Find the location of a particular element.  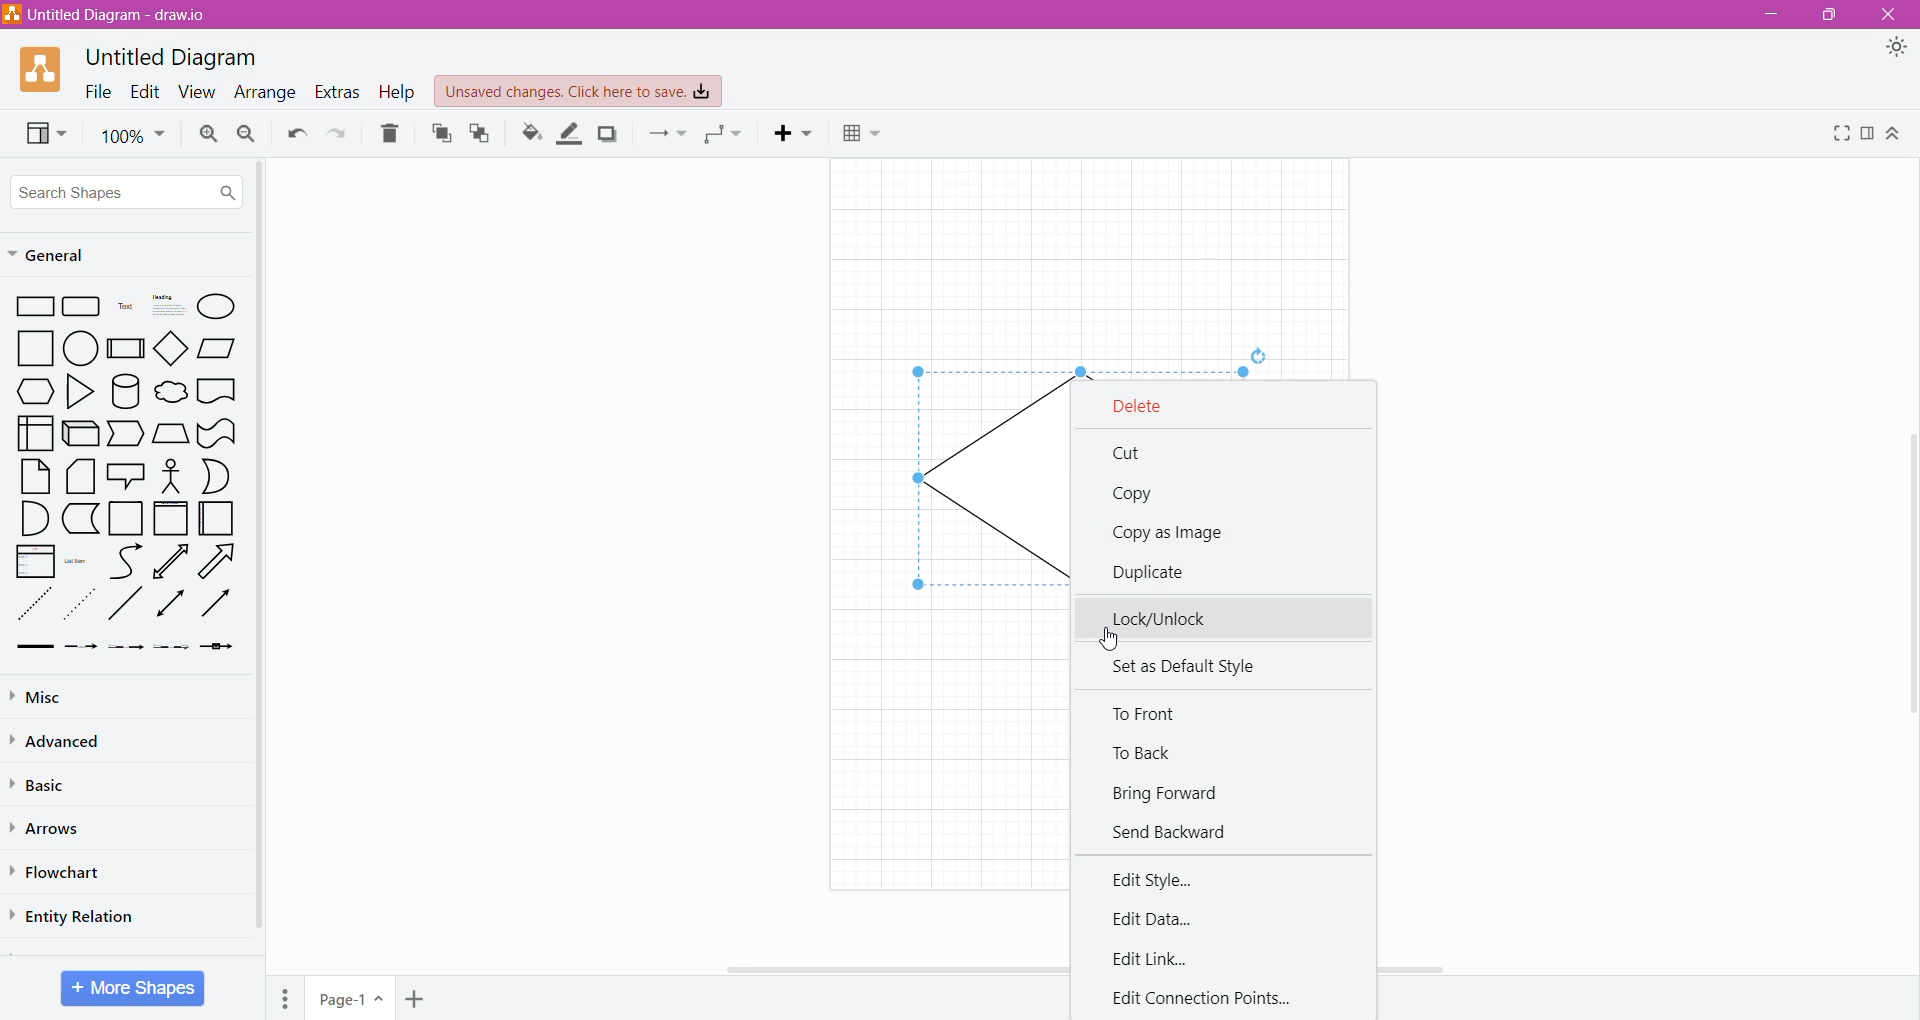

Flowchart is located at coordinates (64, 873).